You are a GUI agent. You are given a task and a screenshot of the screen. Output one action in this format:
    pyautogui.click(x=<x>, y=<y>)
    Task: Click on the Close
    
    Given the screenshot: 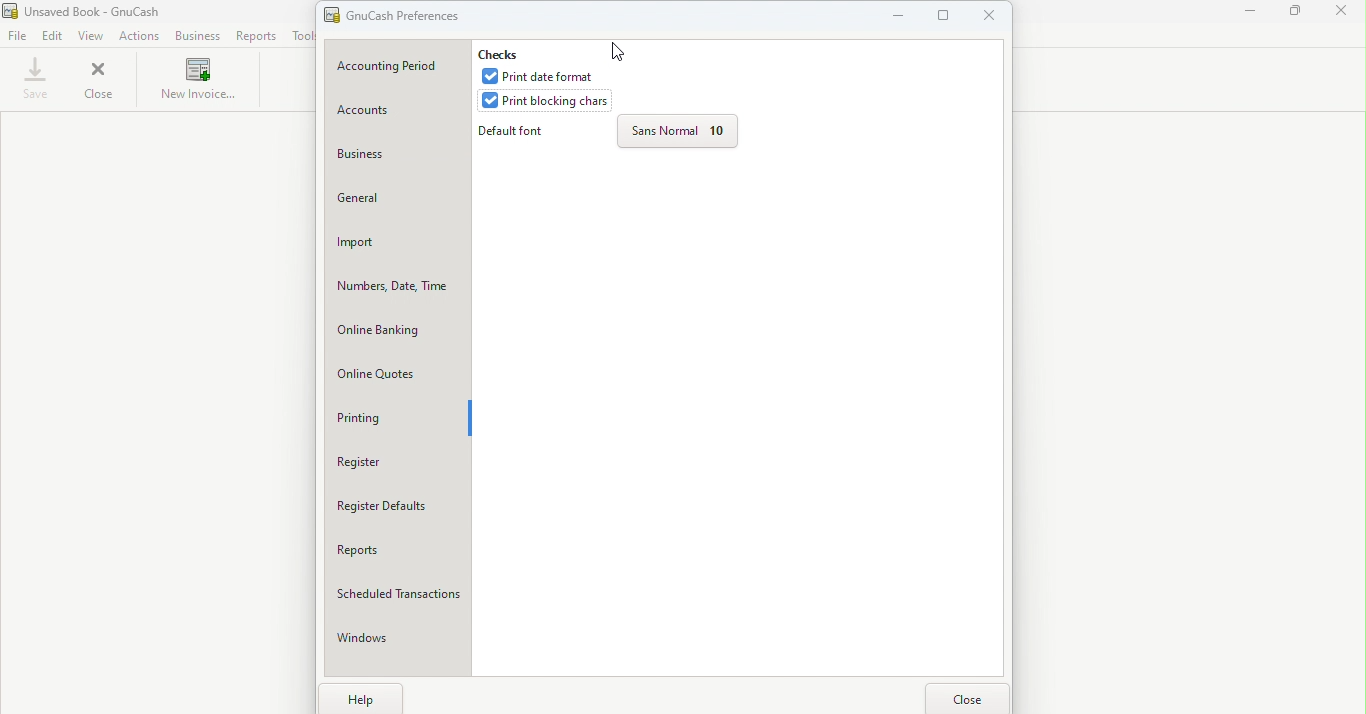 What is the action you would take?
    pyautogui.click(x=100, y=83)
    